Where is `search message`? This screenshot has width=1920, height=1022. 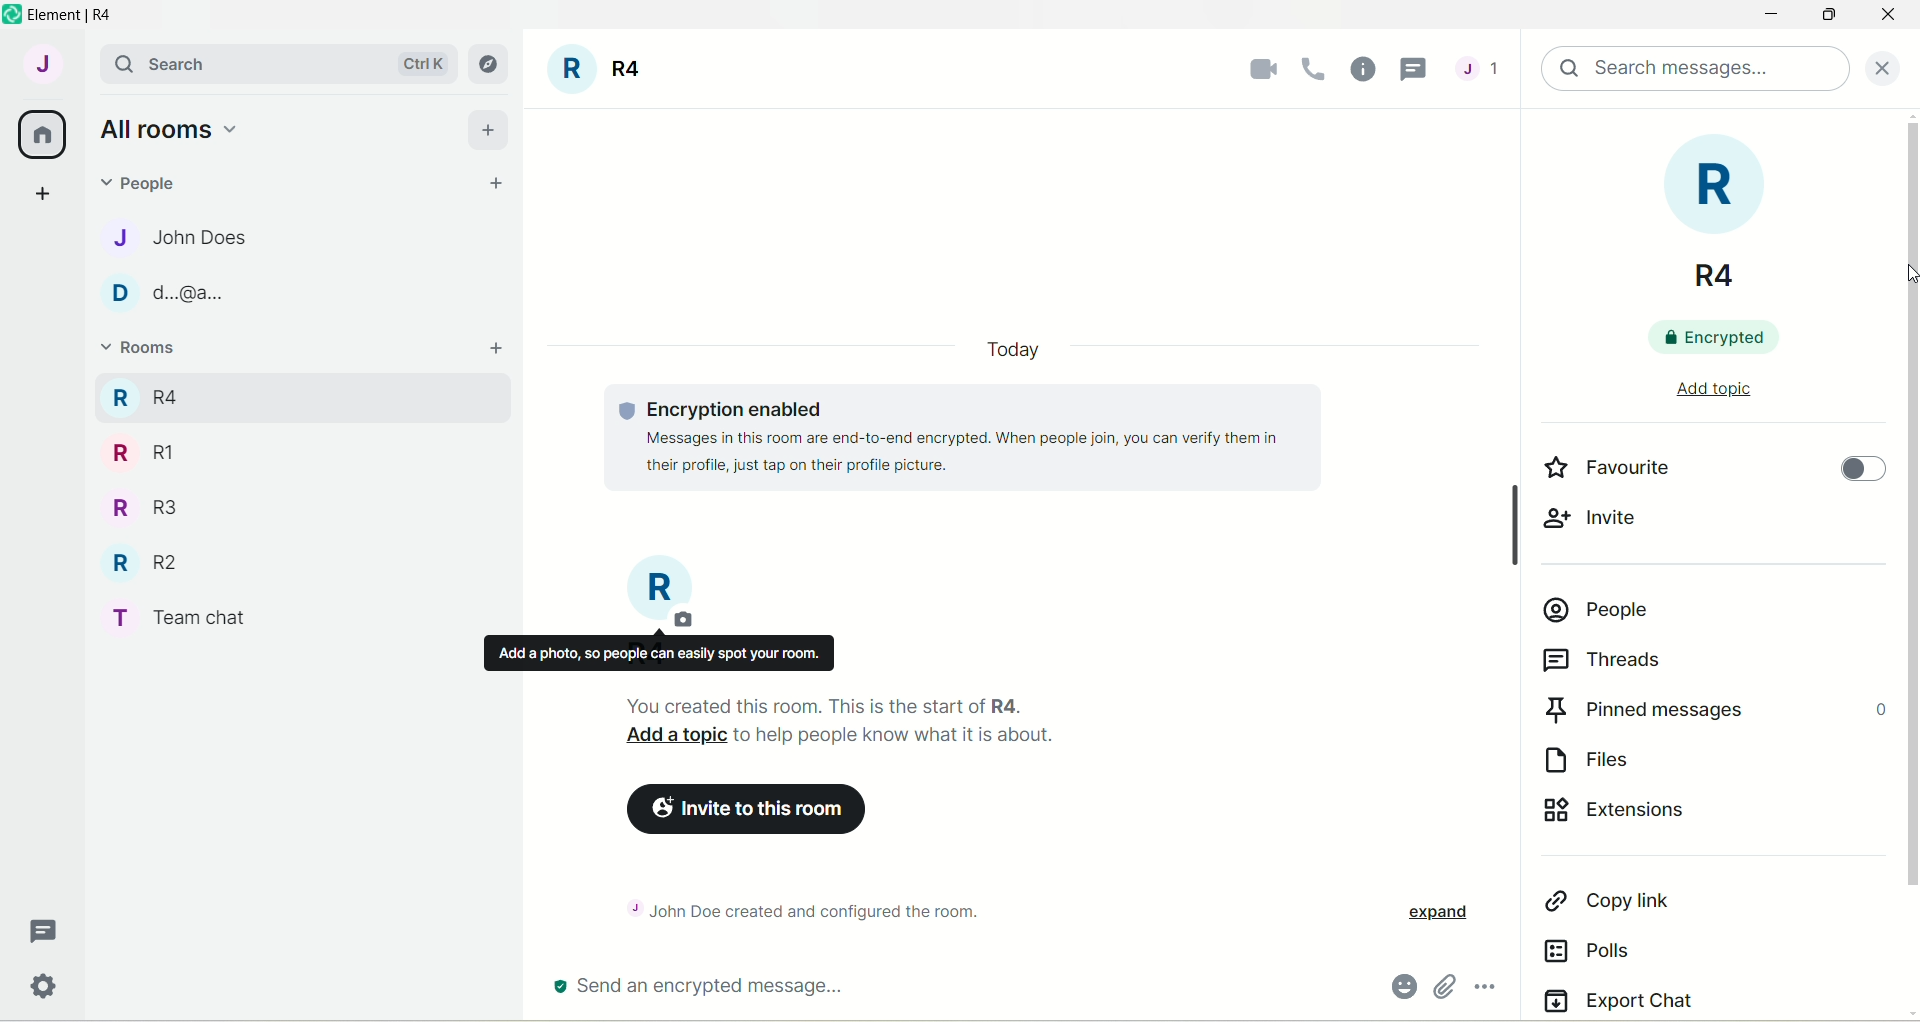
search message is located at coordinates (1697, 69).